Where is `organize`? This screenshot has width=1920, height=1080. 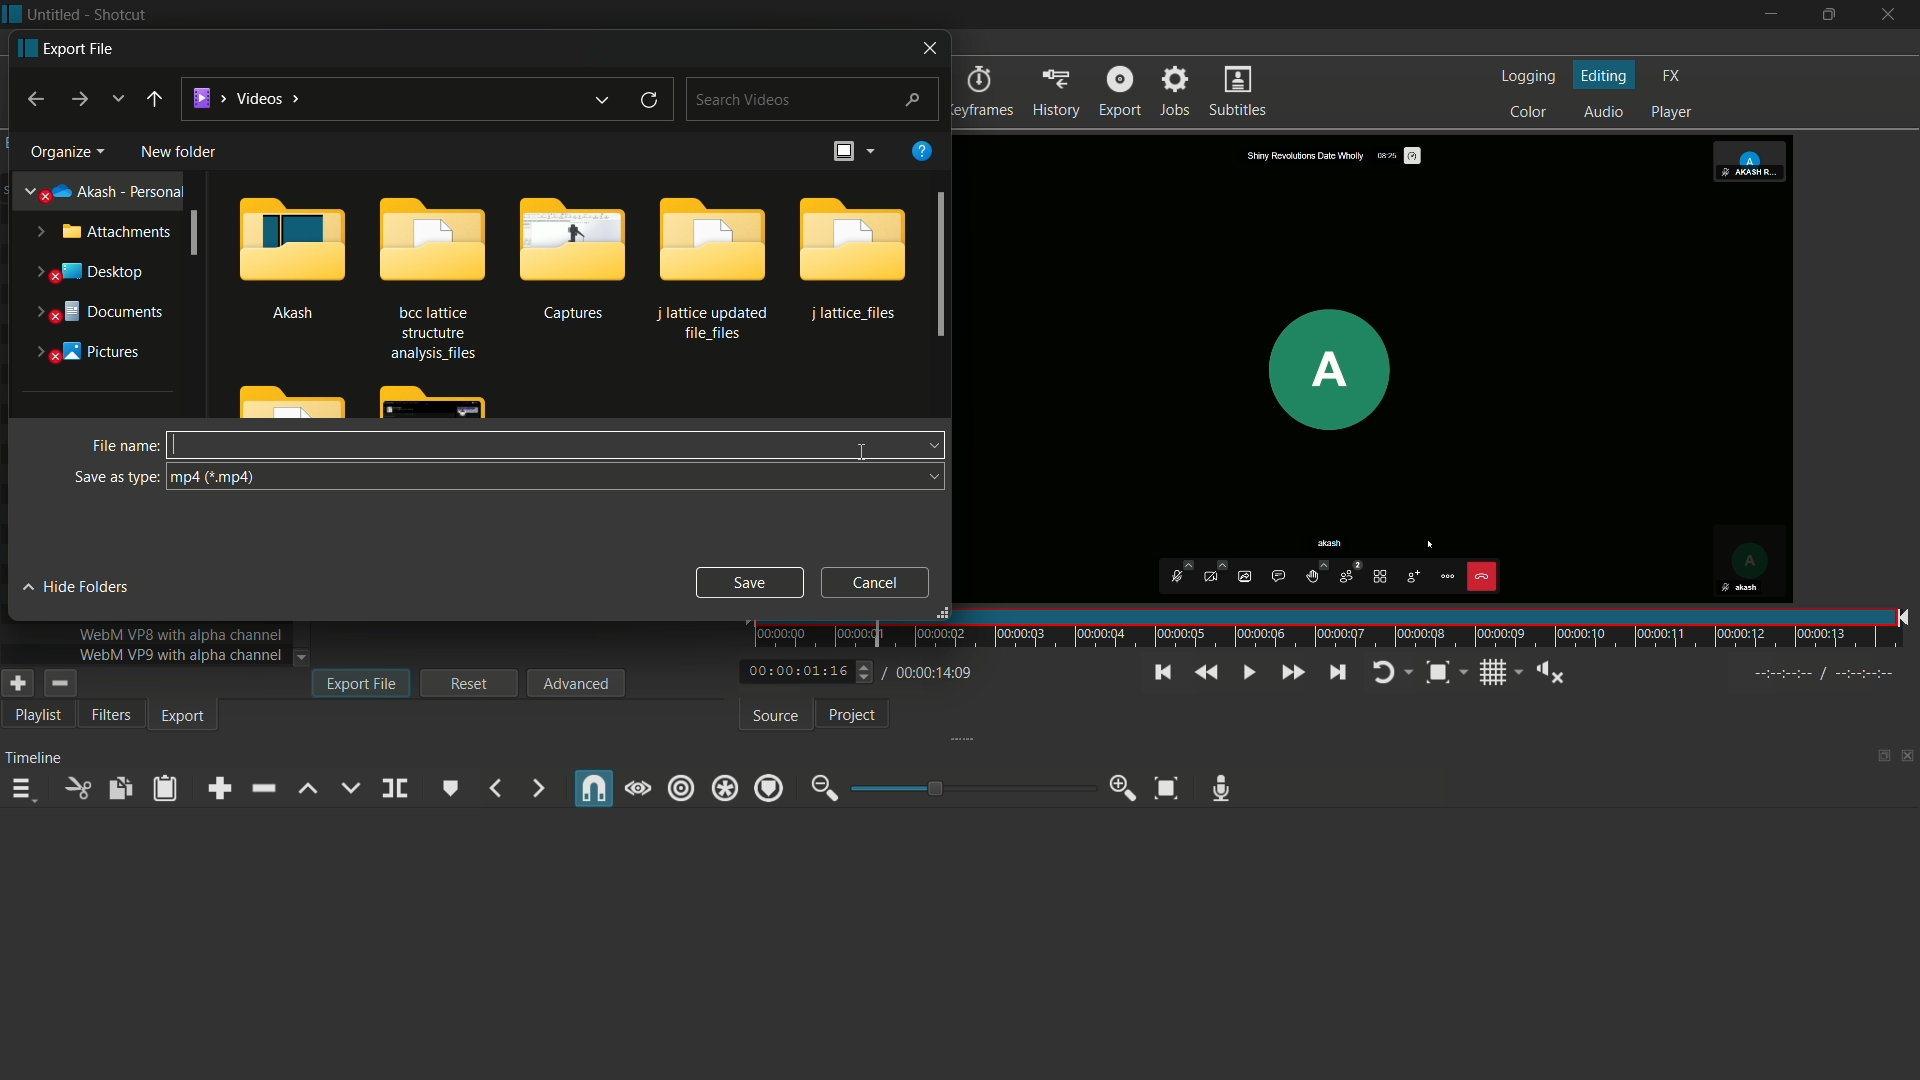 organize is located at coordinates (64, 152).